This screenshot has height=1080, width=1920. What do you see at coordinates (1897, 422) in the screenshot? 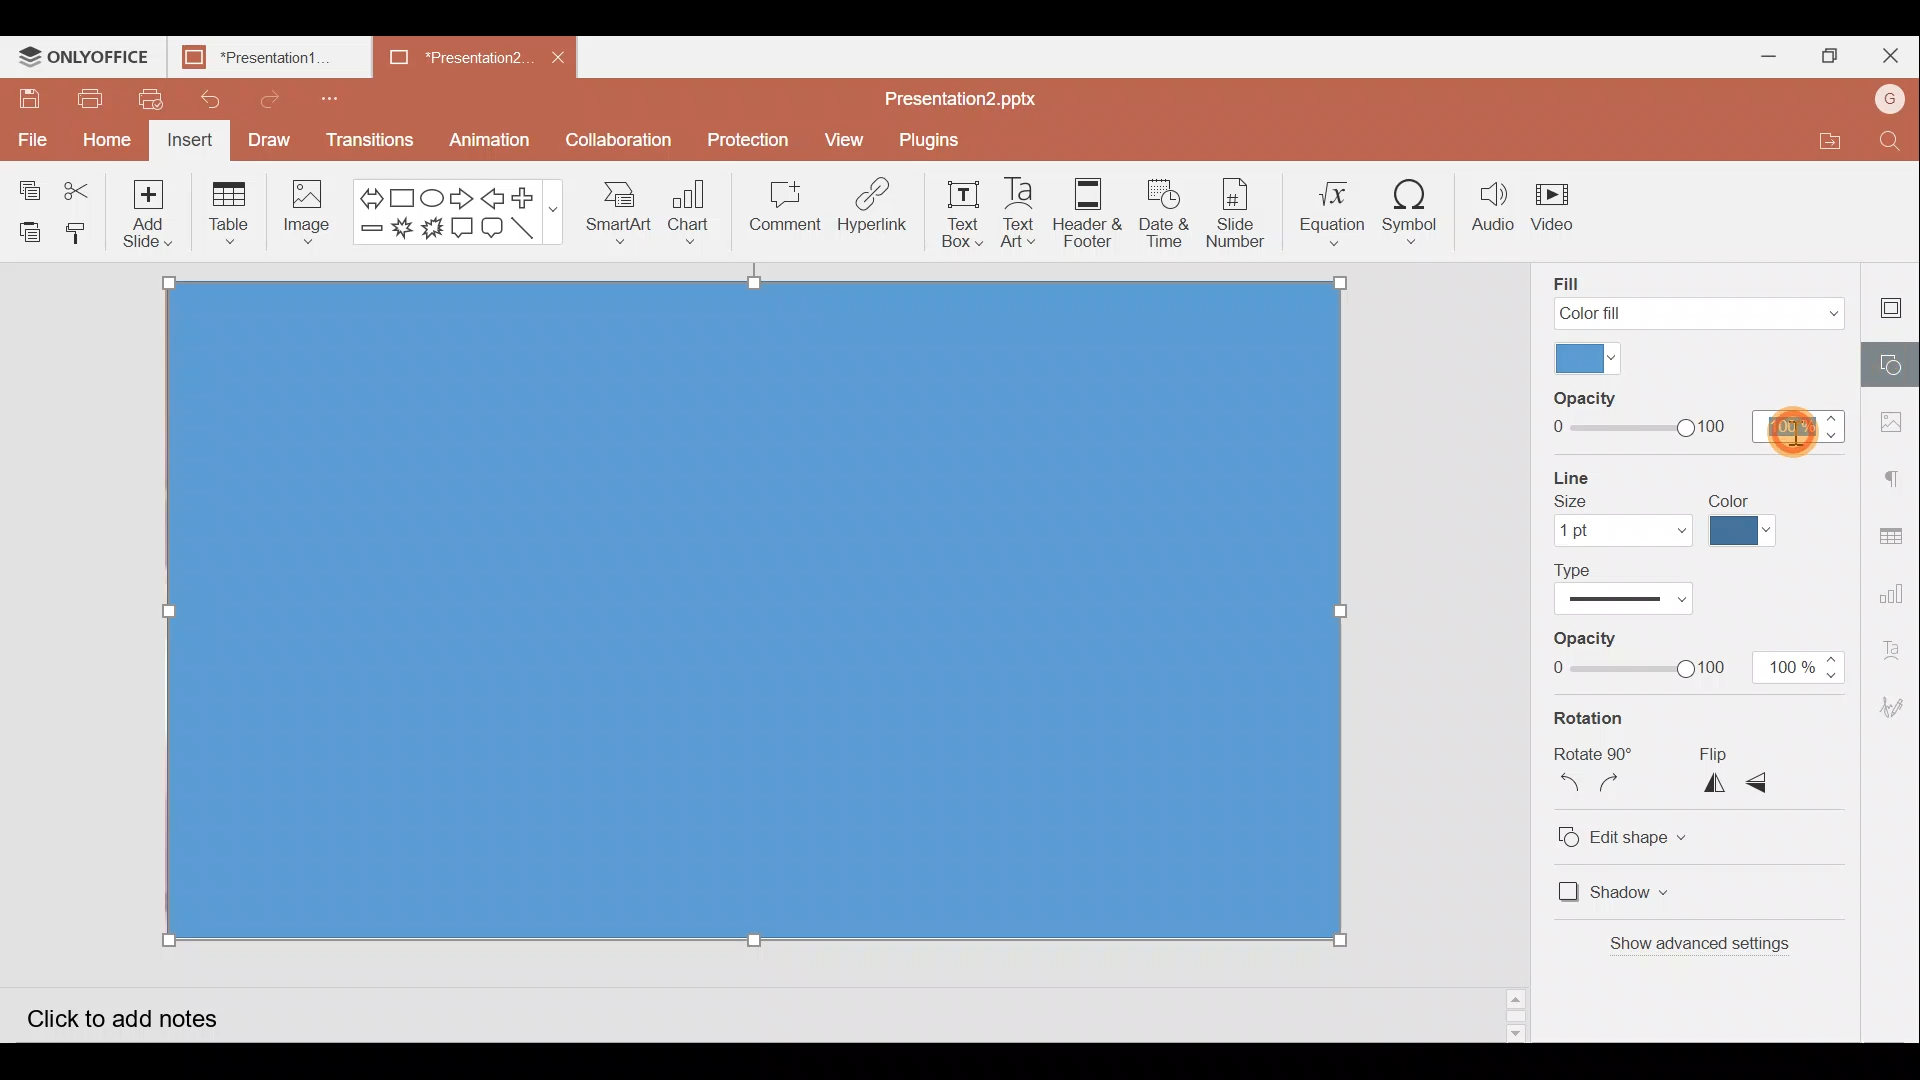
I see `Image settings` at bounding box center [1897, 422].